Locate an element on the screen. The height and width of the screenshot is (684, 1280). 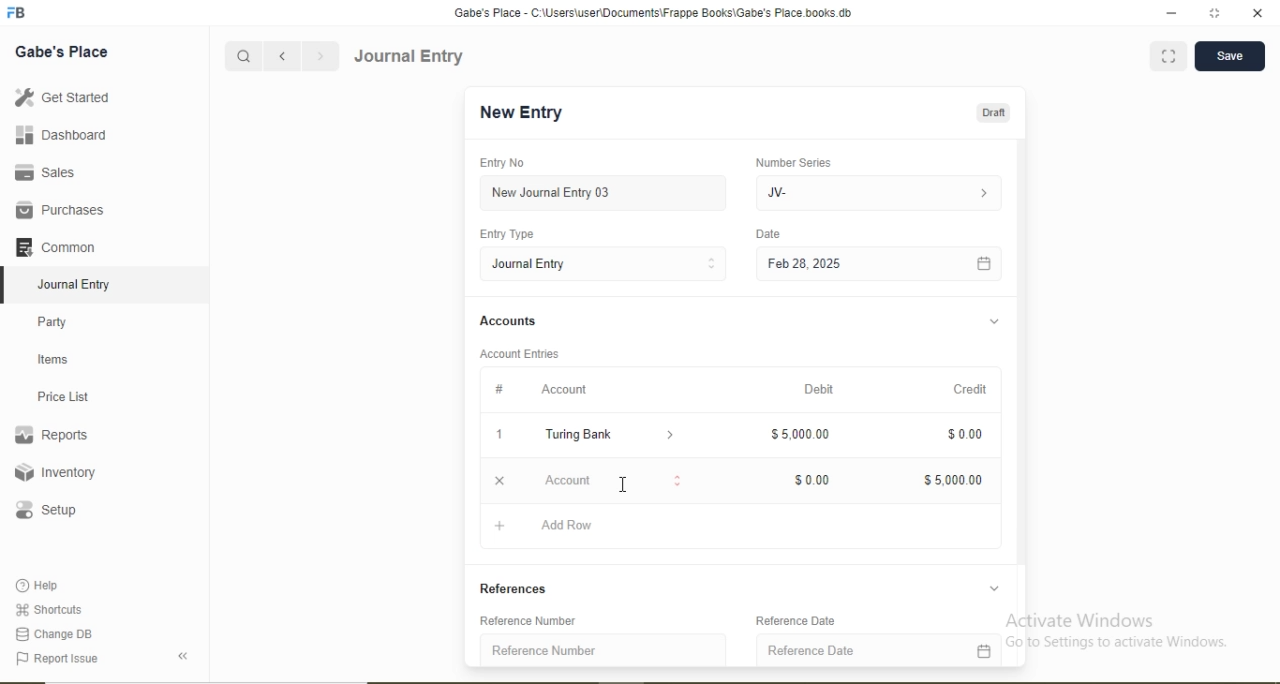
Date is located at coordinates (767, 233).